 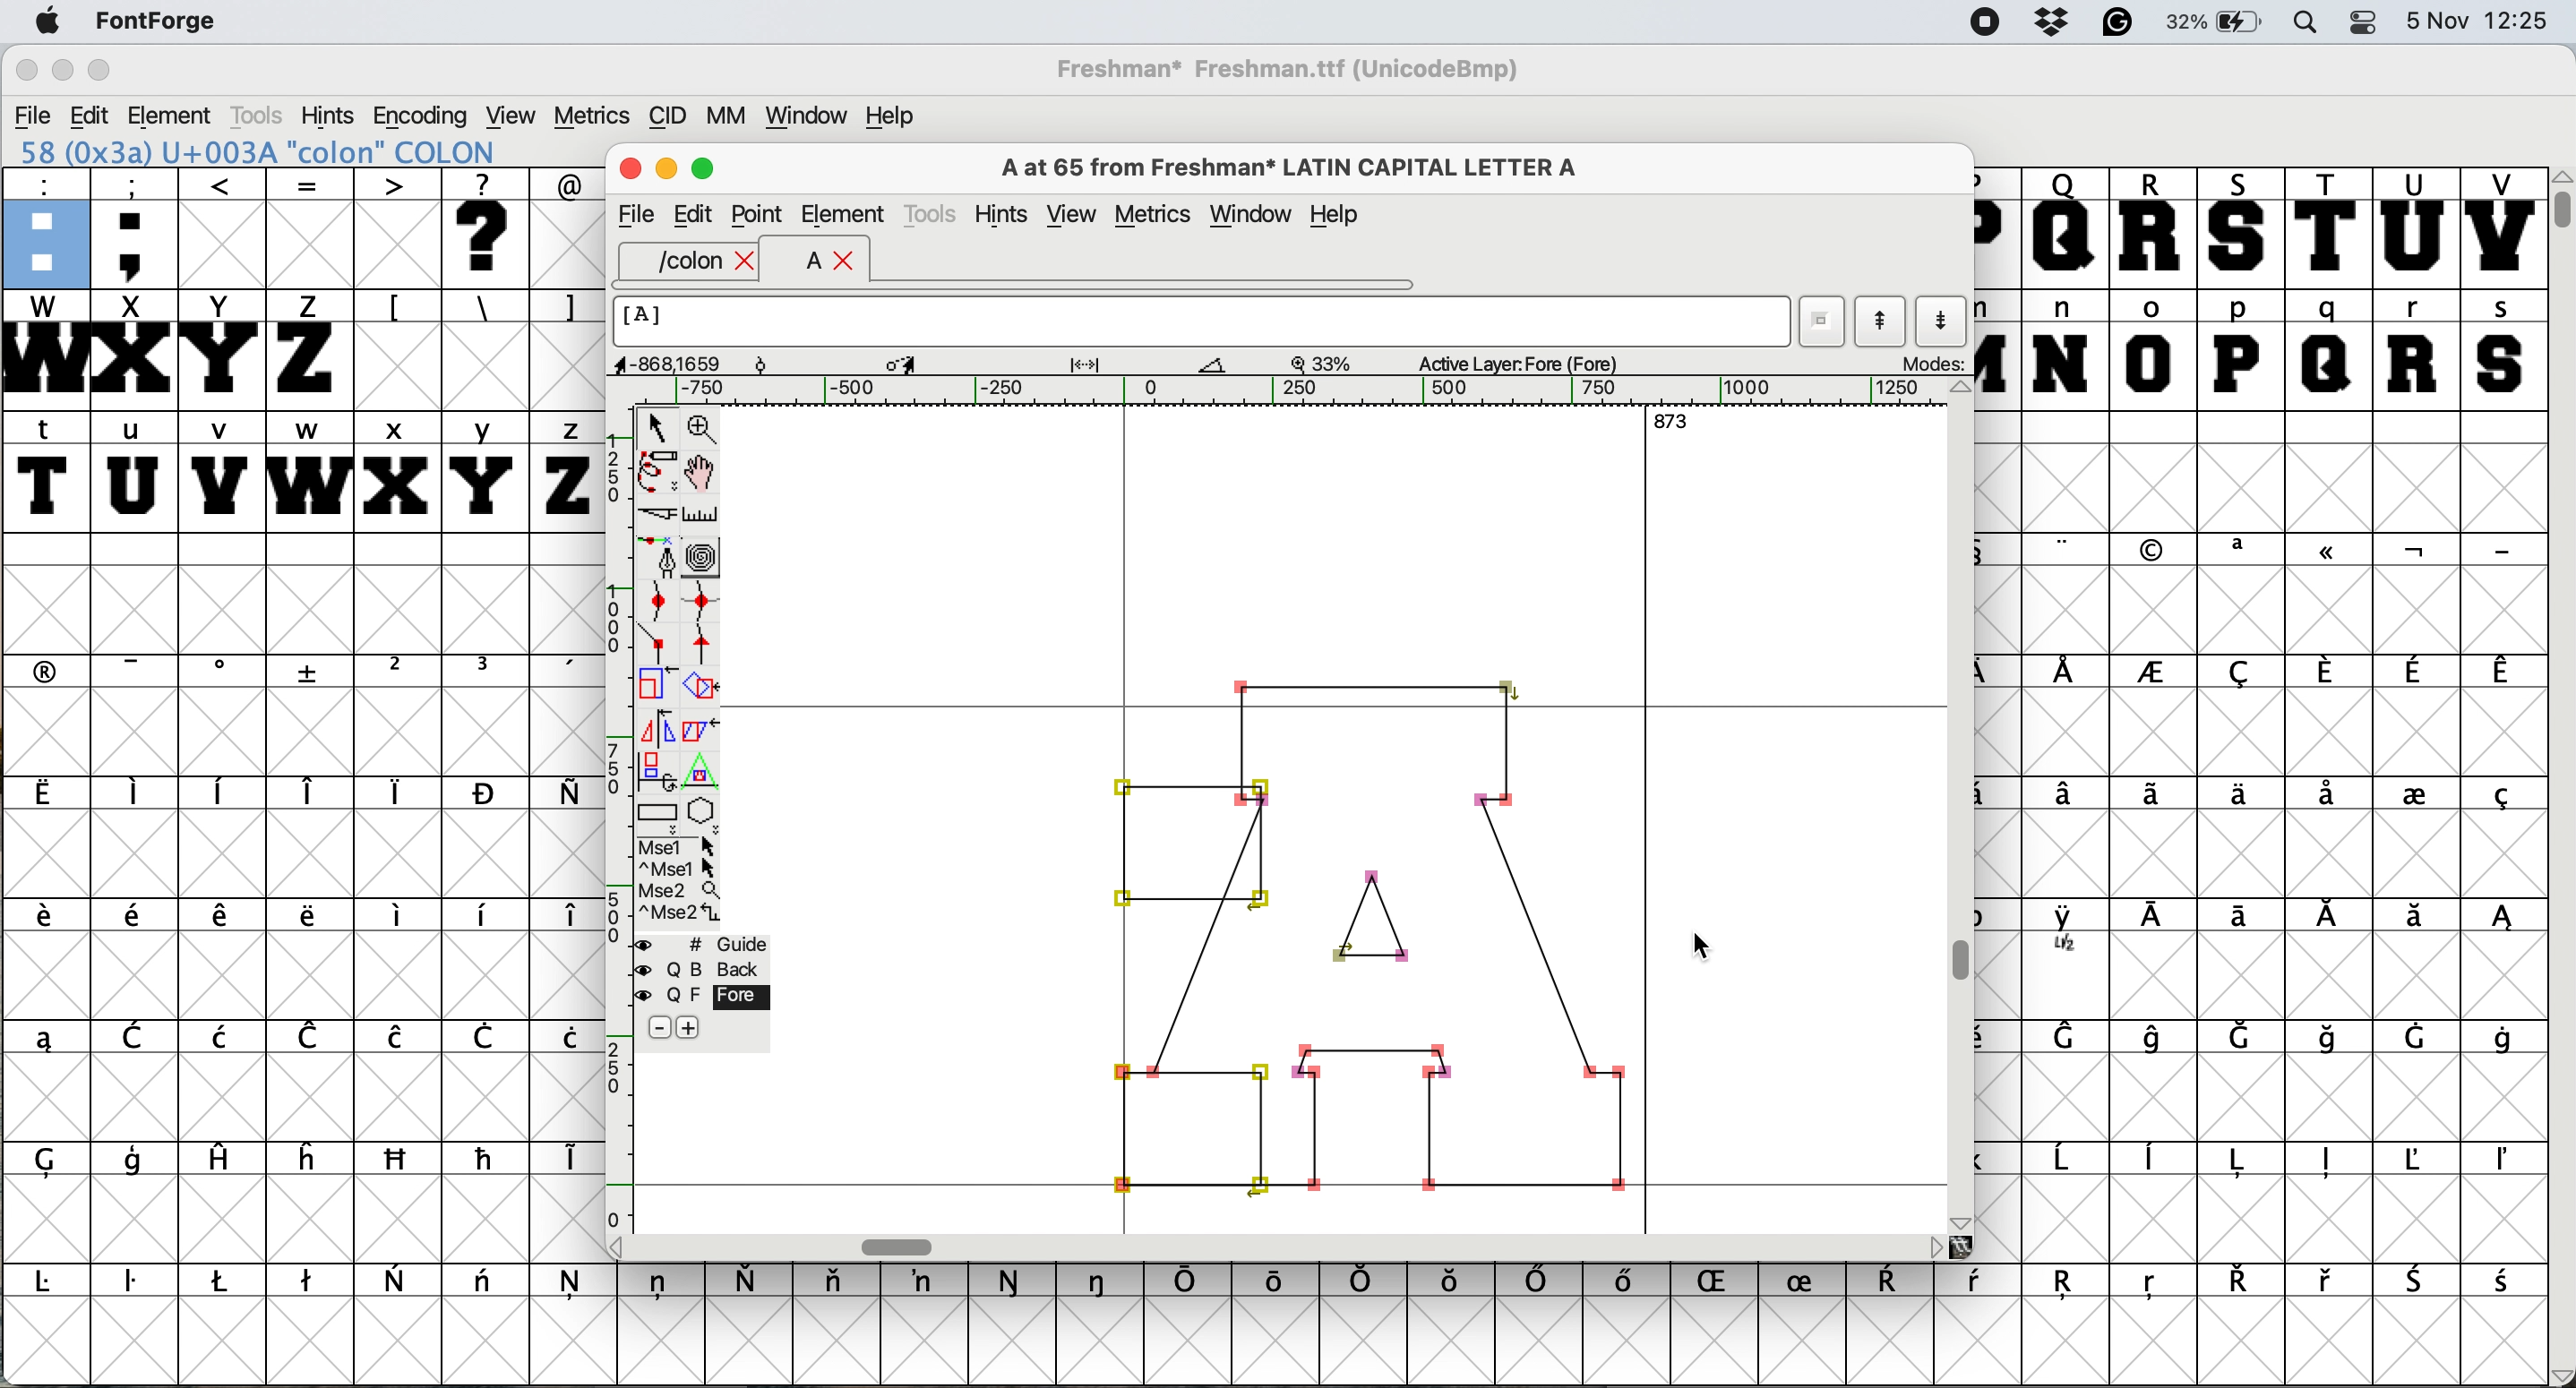 What do you see at coordinates (1722, 1283) in the screenshot?
I see `symbol` at bounding box center [1722, 1283].